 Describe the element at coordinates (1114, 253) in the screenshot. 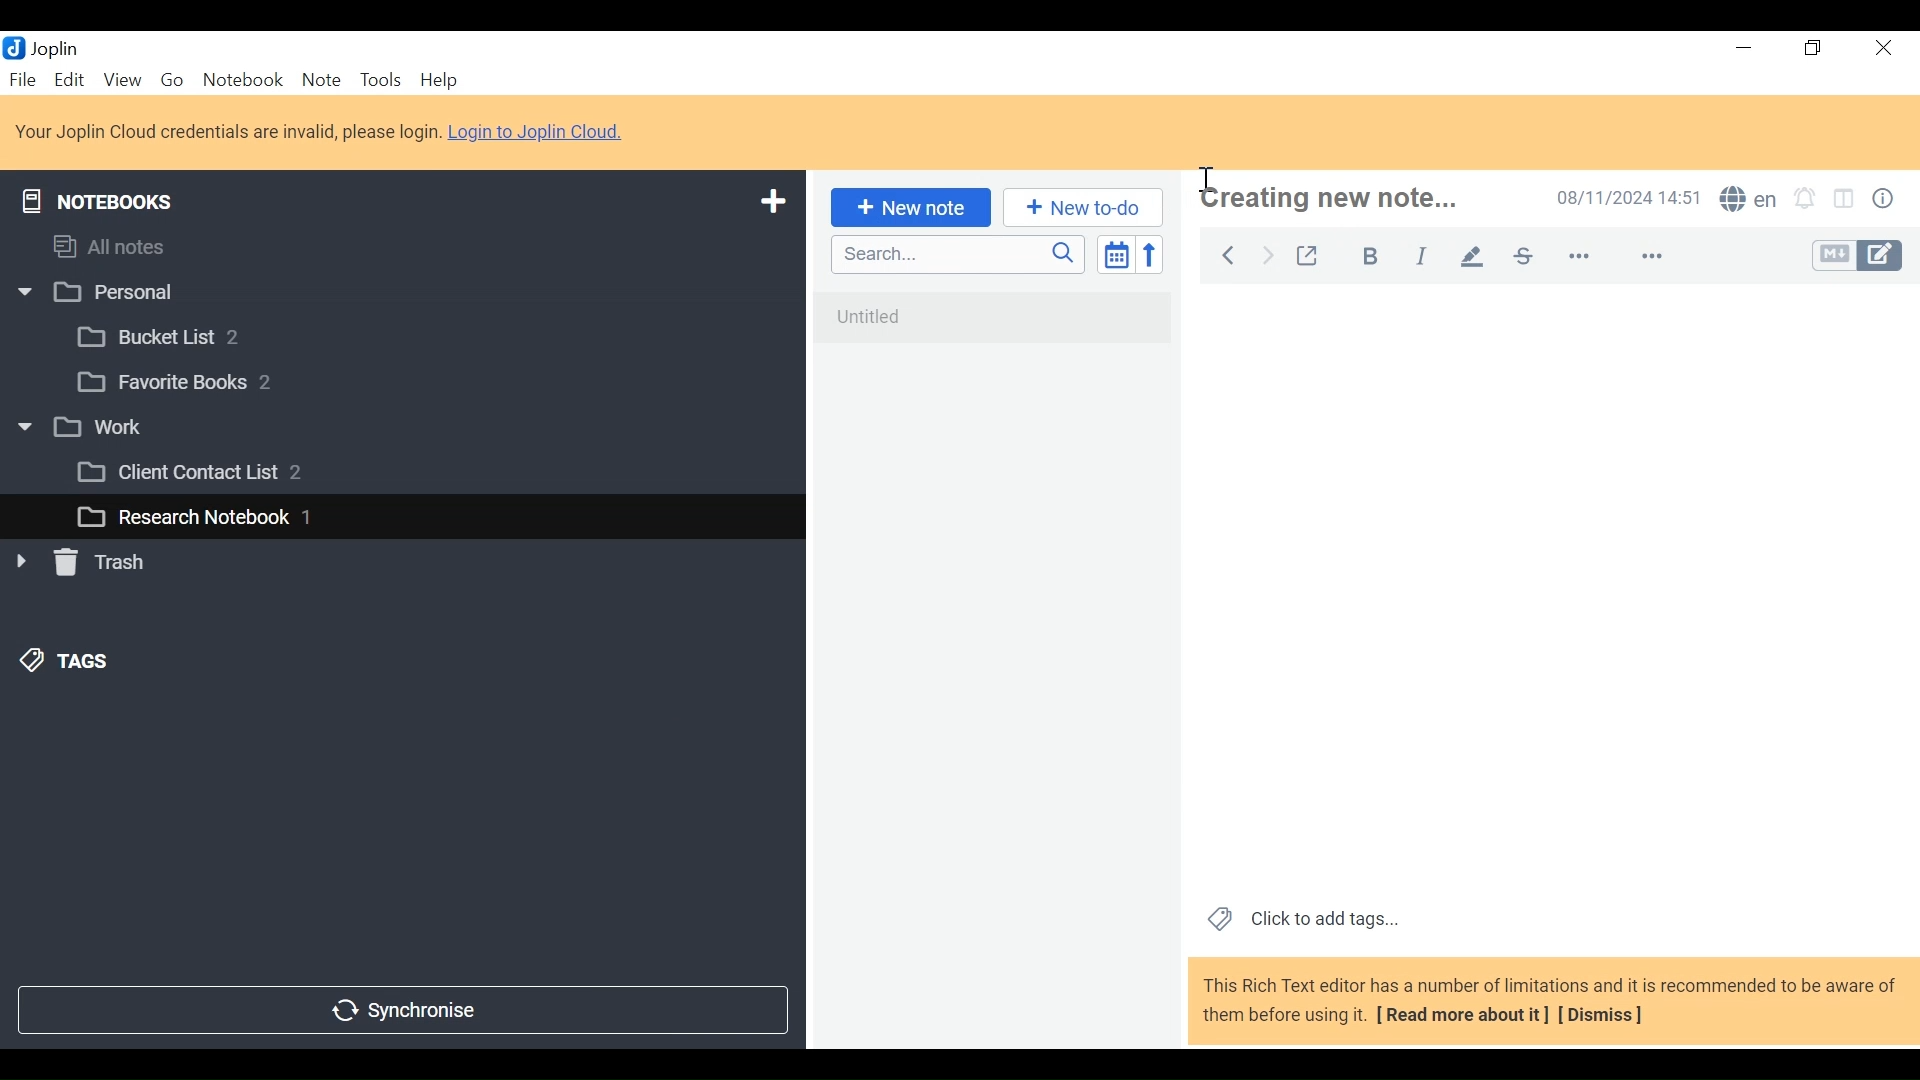

I see `Toggle sort order field` at that location.